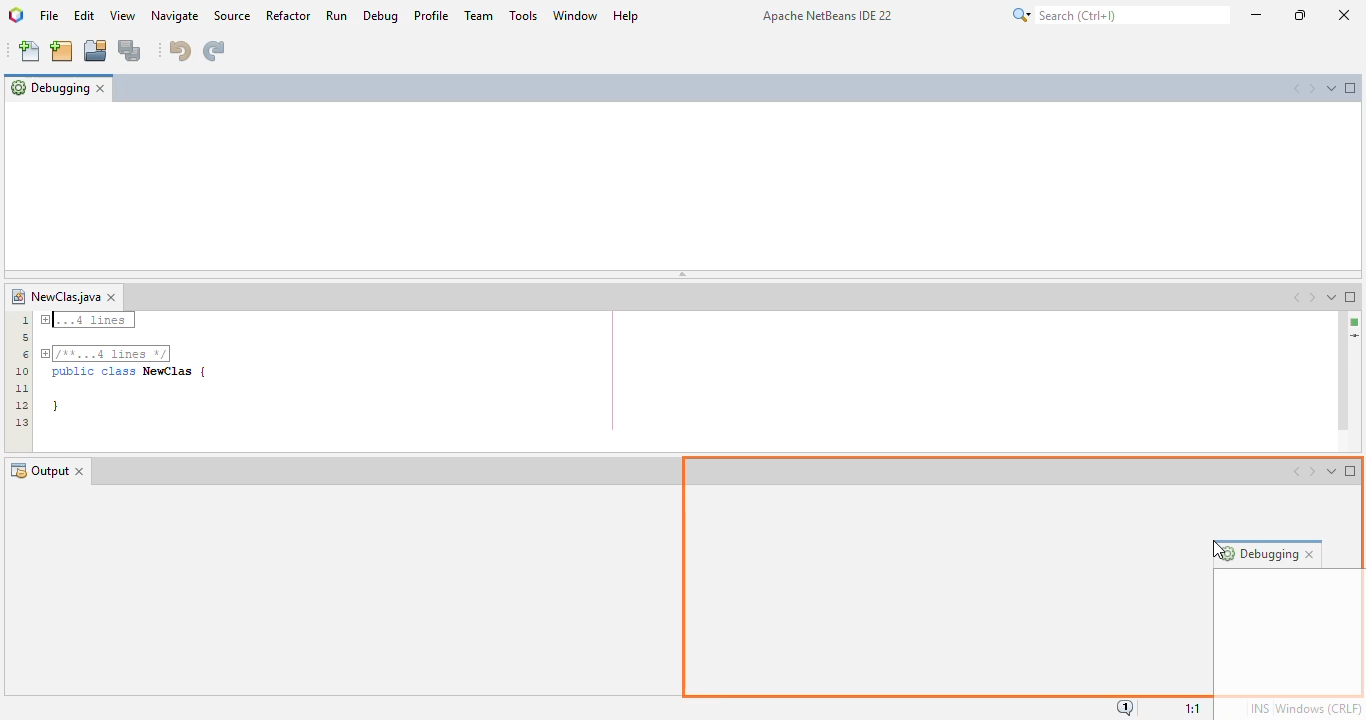 The height and width of the screenshot is (720, 1366). Describe the element at coordinates (1332, 297) in the screenshot. I see `show opened documents list` at that location.